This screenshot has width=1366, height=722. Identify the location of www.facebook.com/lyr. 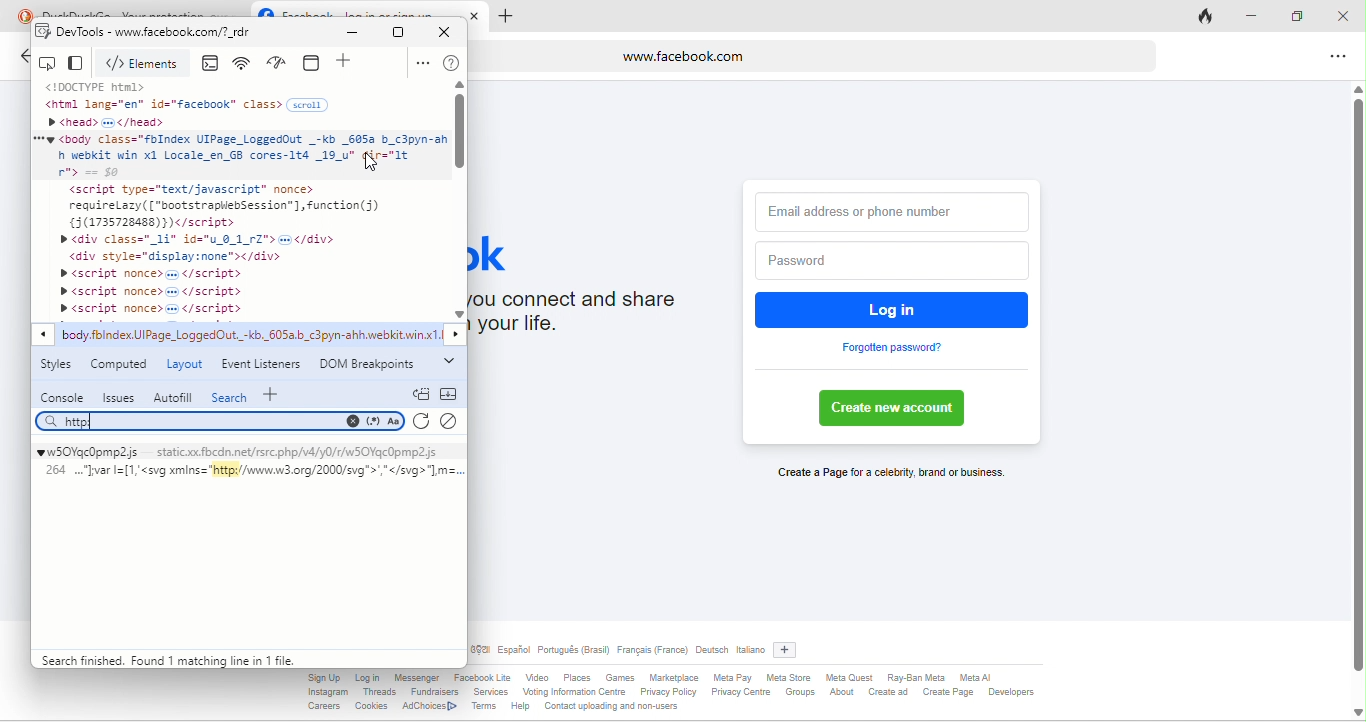
(221, 36).